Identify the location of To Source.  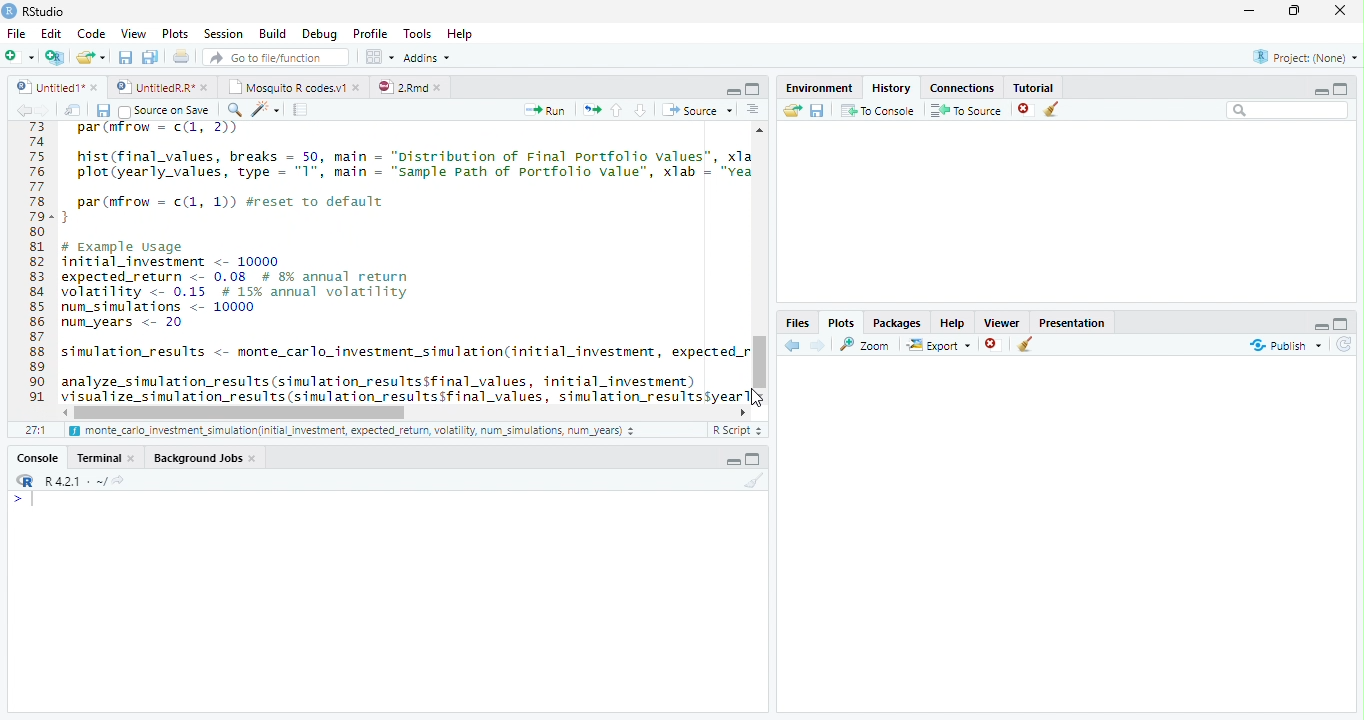
(966, 110).